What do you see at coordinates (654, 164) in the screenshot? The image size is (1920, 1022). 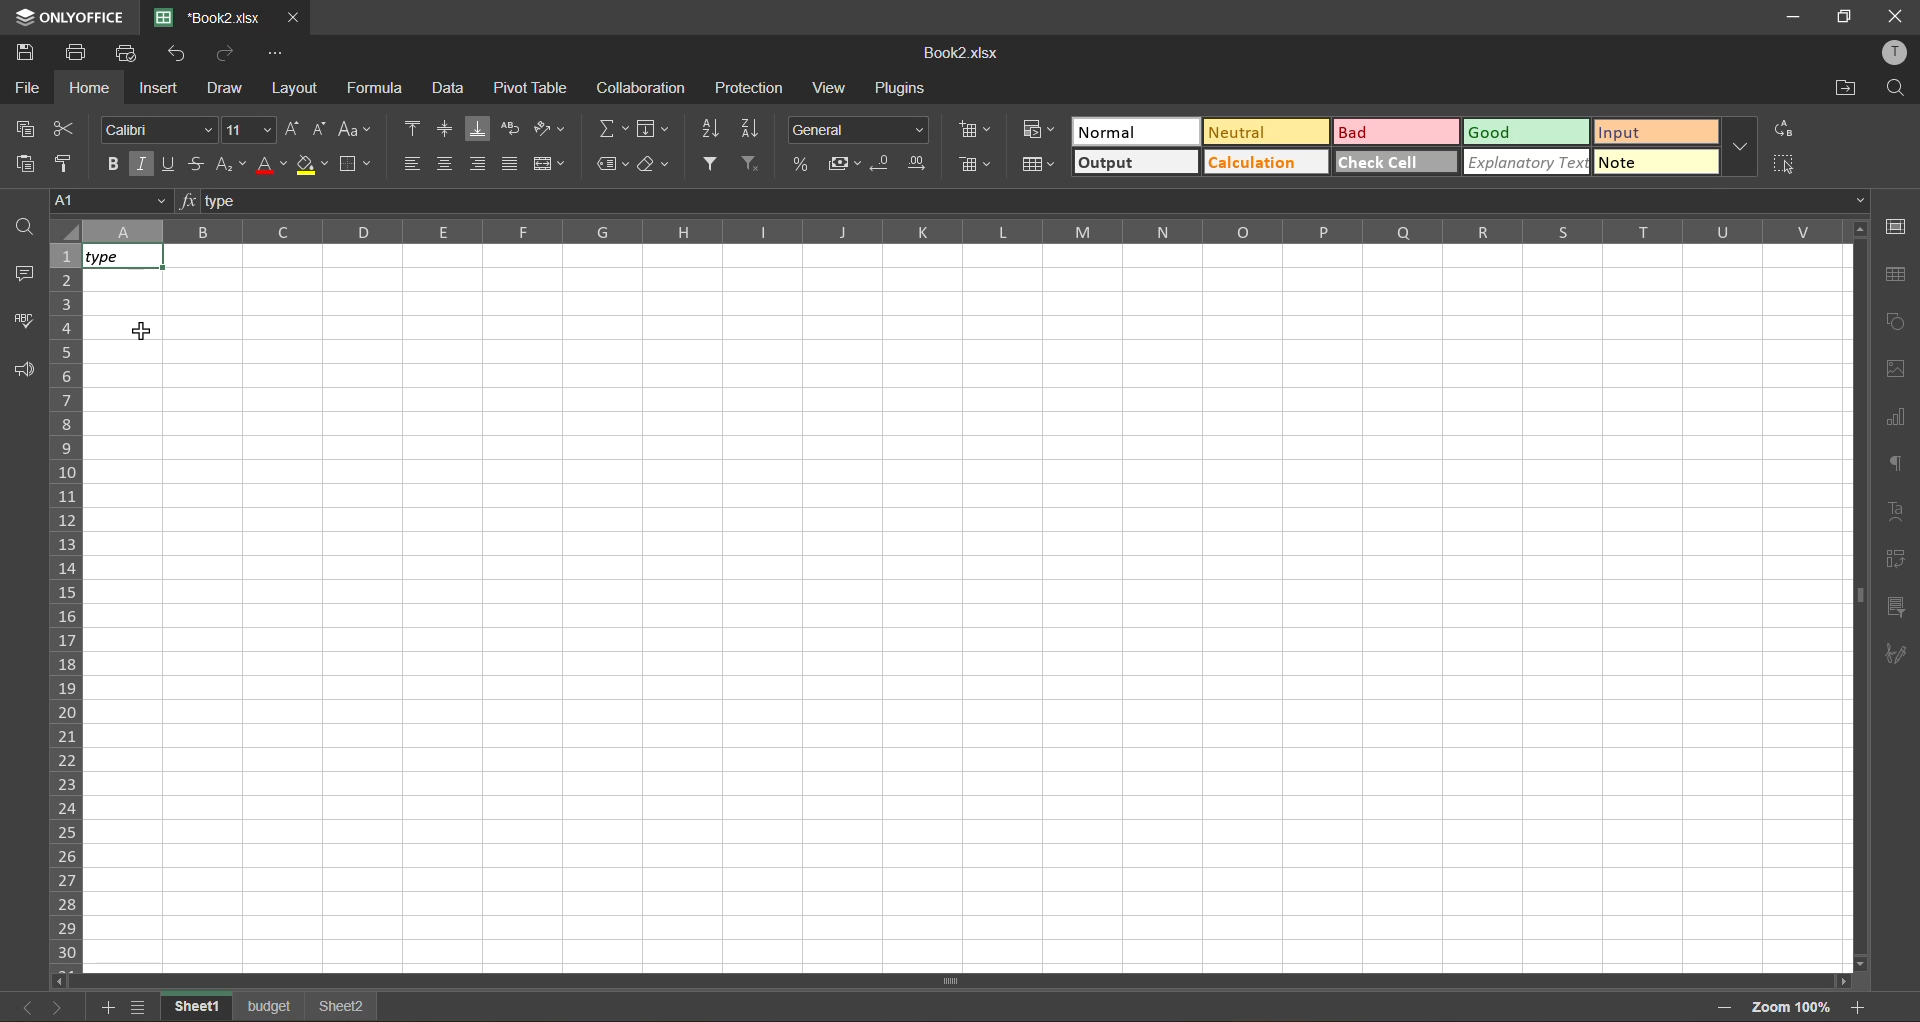 I see `clear` at bounding box center [654, 164].